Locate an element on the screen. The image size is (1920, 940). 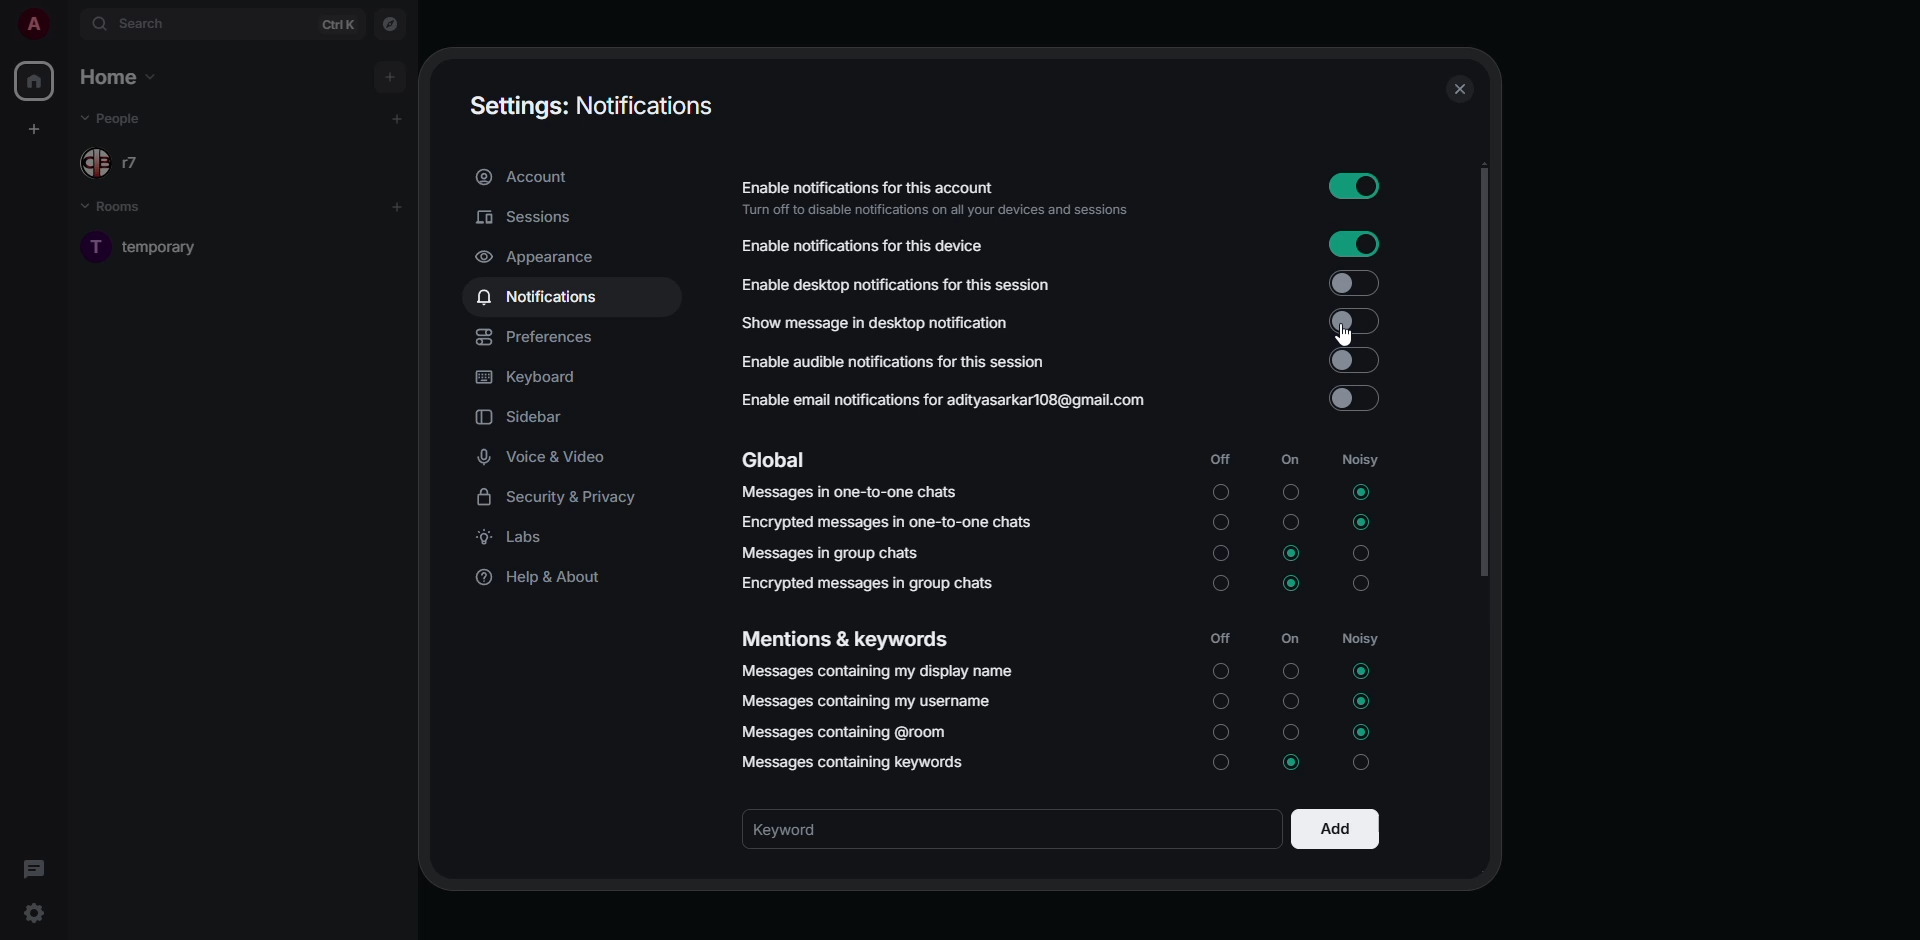
profile is located at coordinates (31, 24).